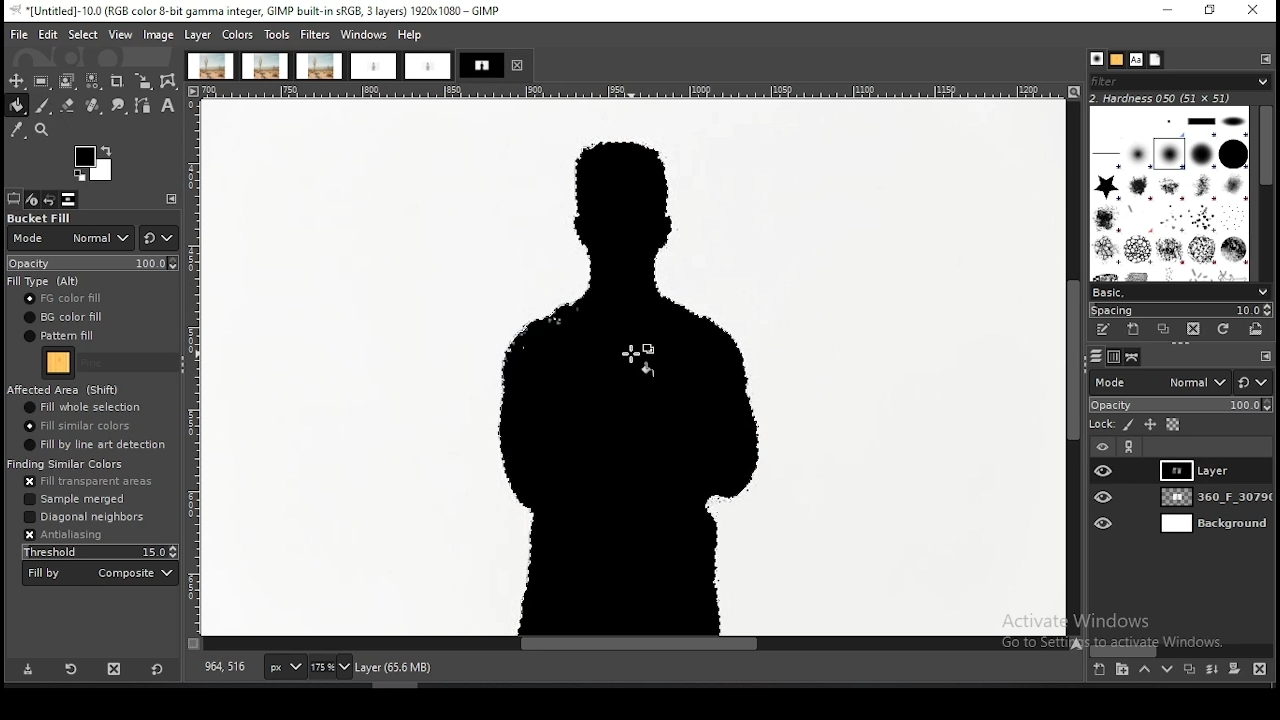 This screenshot has width=1280, height=720. Describe the element at coordinates (495, 65) in the screenshot. I see `project tab` at that location.